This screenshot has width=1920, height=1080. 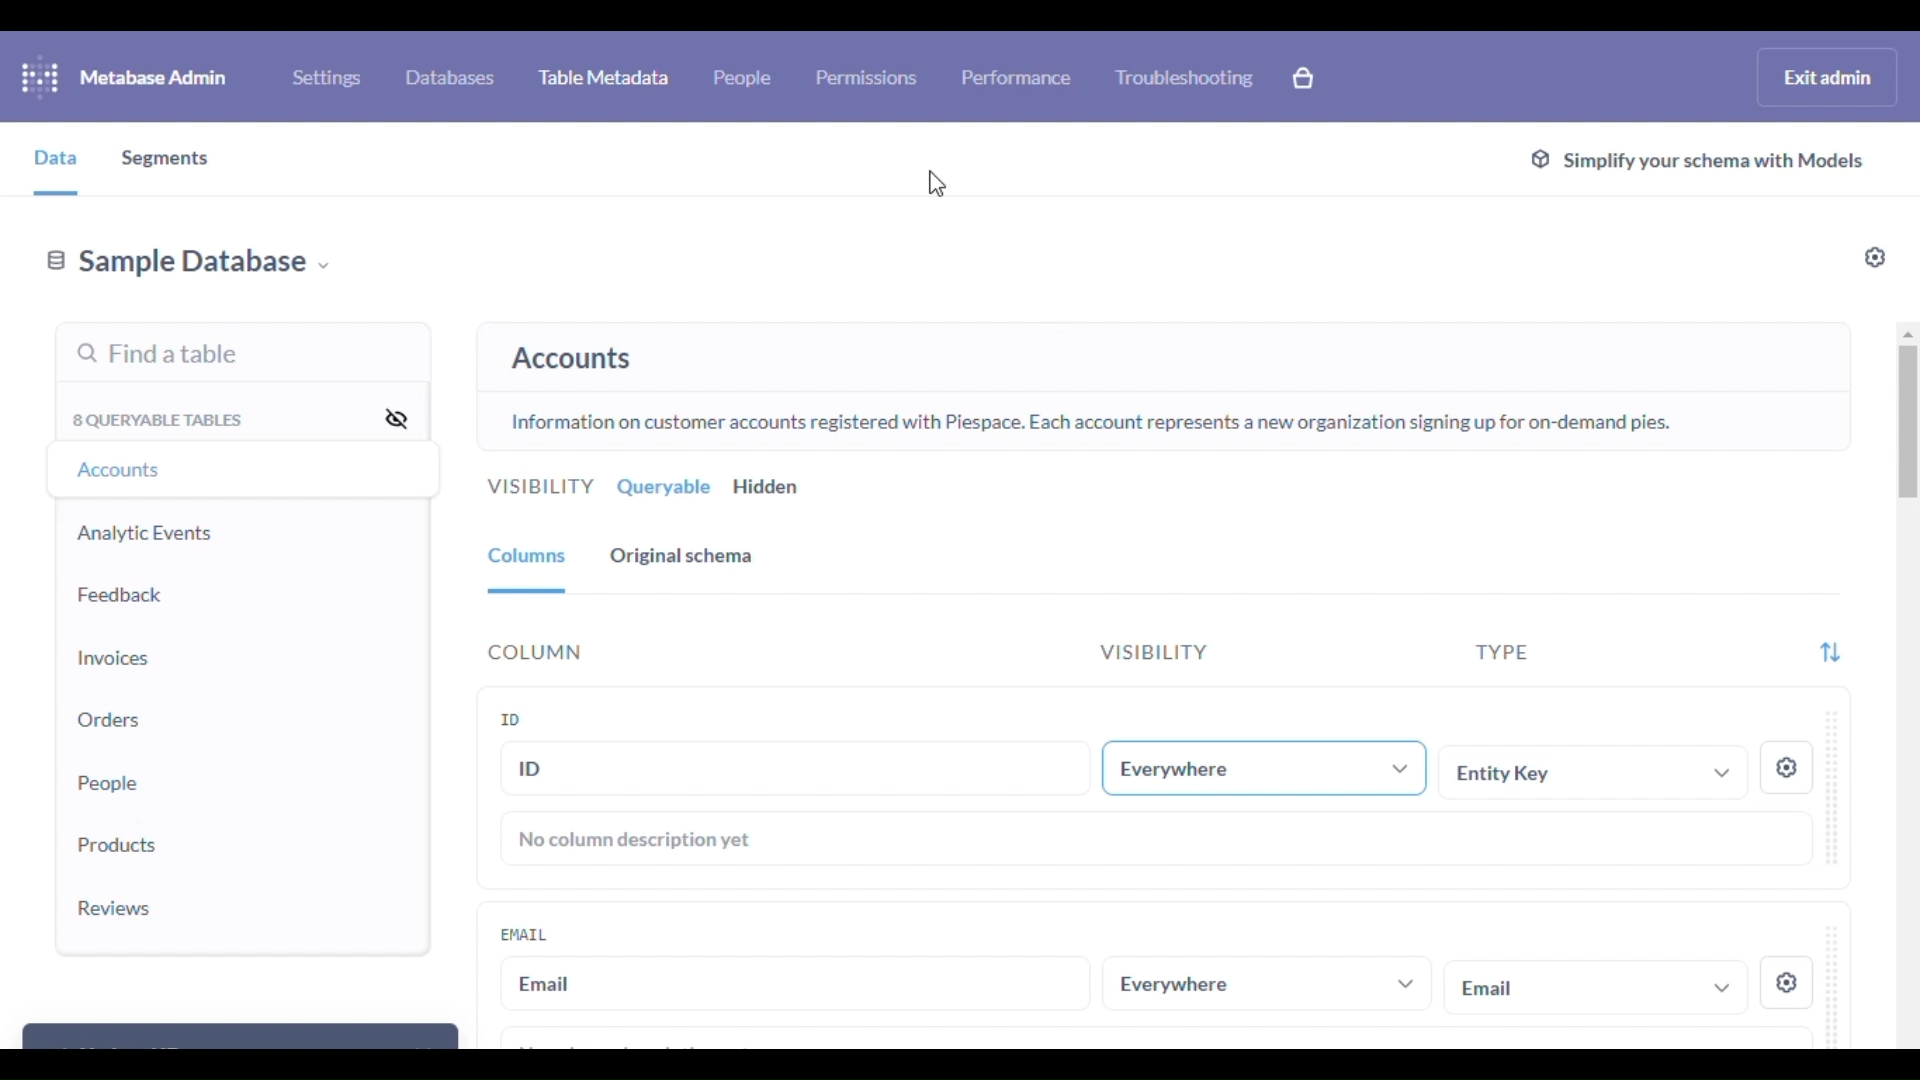 I want to click on entity key, so click(x=1597, y=771).